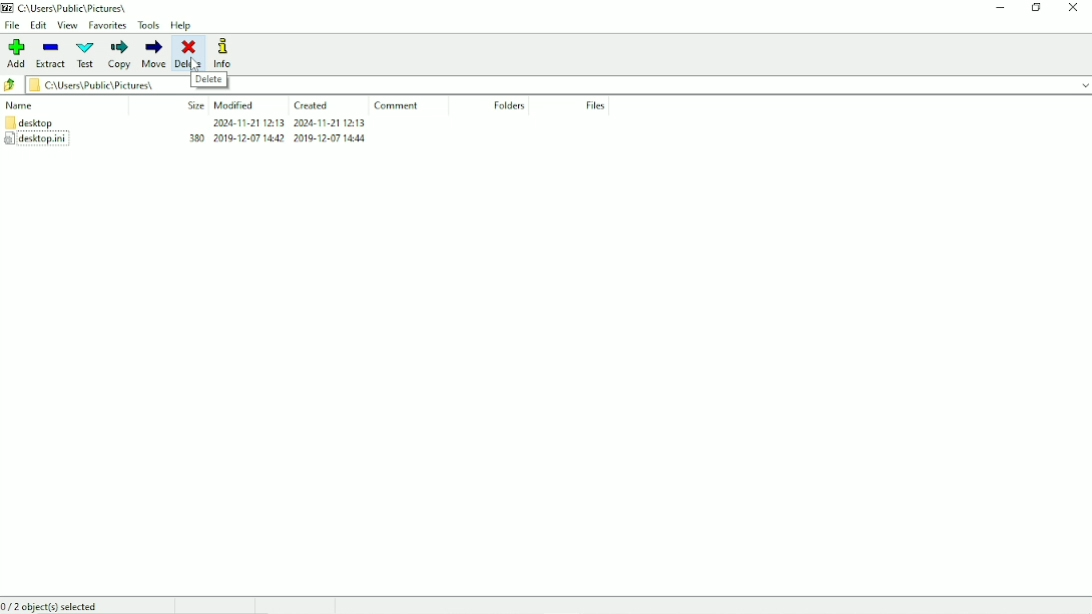  Describe the element at coordinates (17, 53) in the screenshot. I see `Add` at that location.